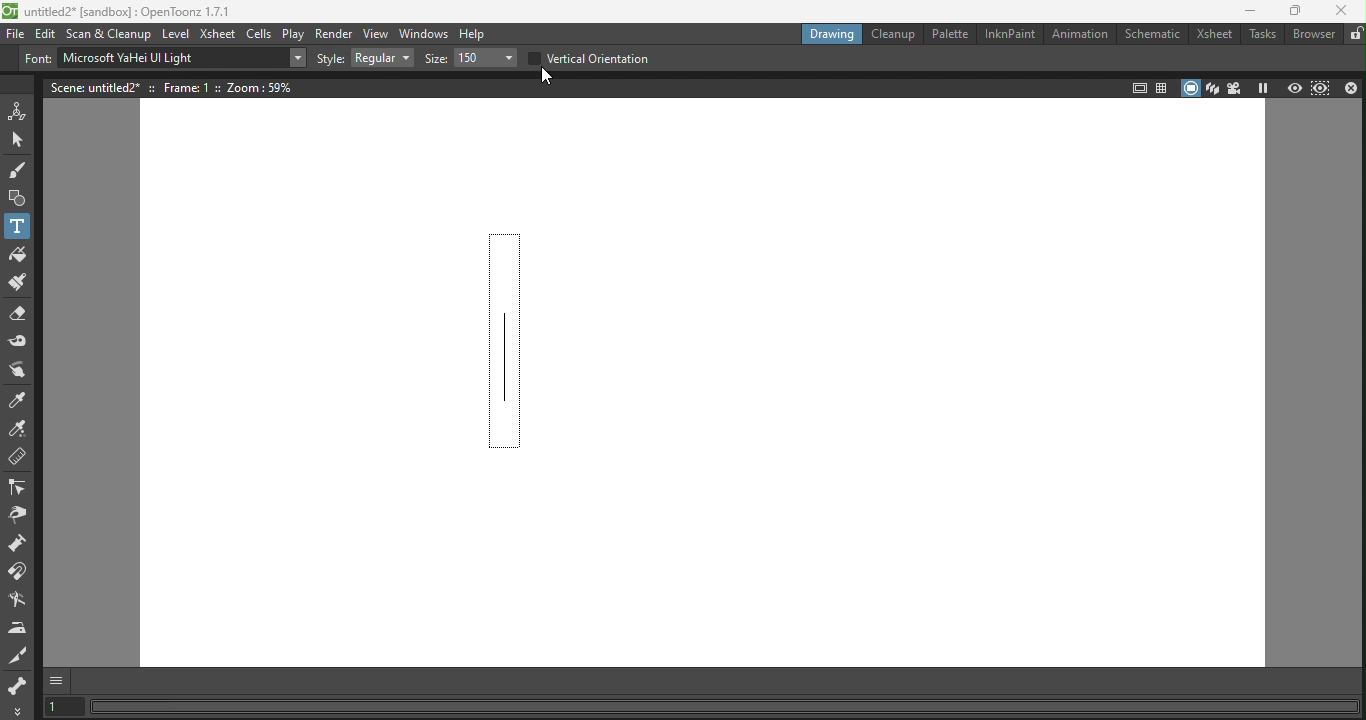  Describe the element at coordinates (422, 33) in the screenshot. I see `Windows` at that location.